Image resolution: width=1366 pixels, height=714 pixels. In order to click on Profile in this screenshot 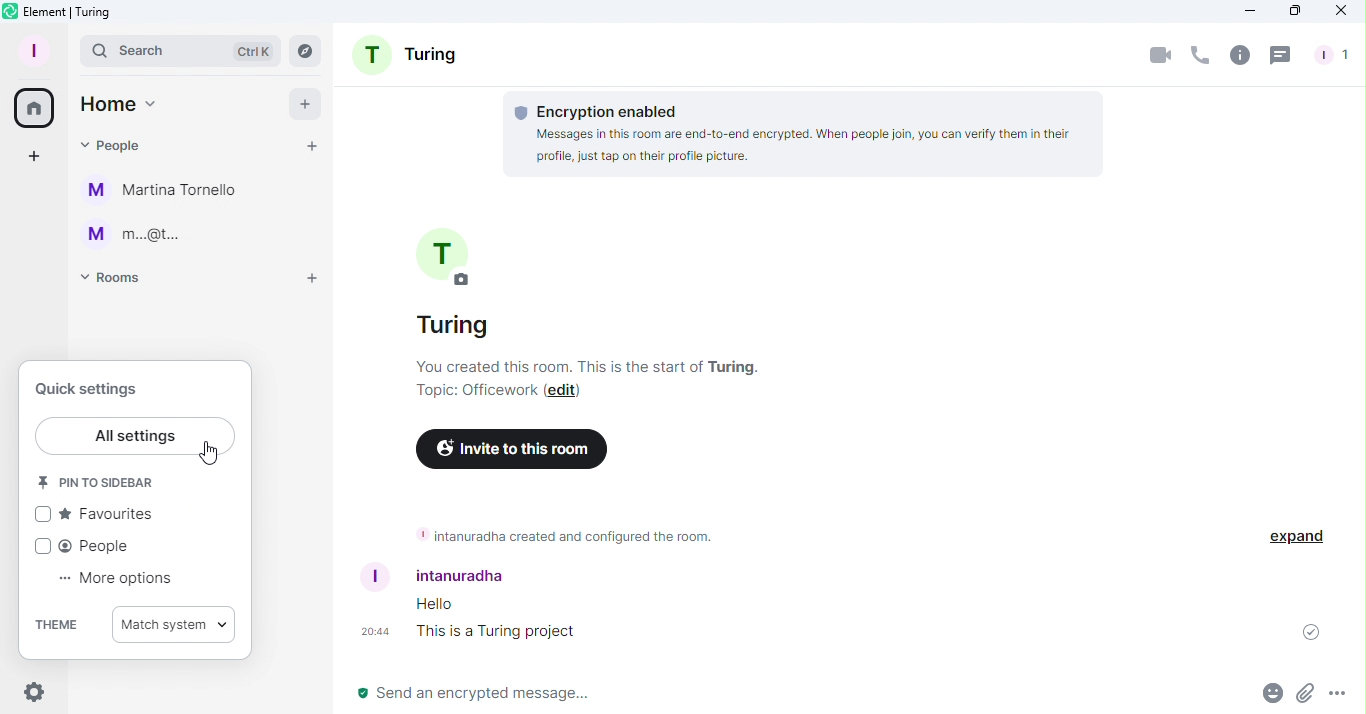, I will do `click(35, 50)`.